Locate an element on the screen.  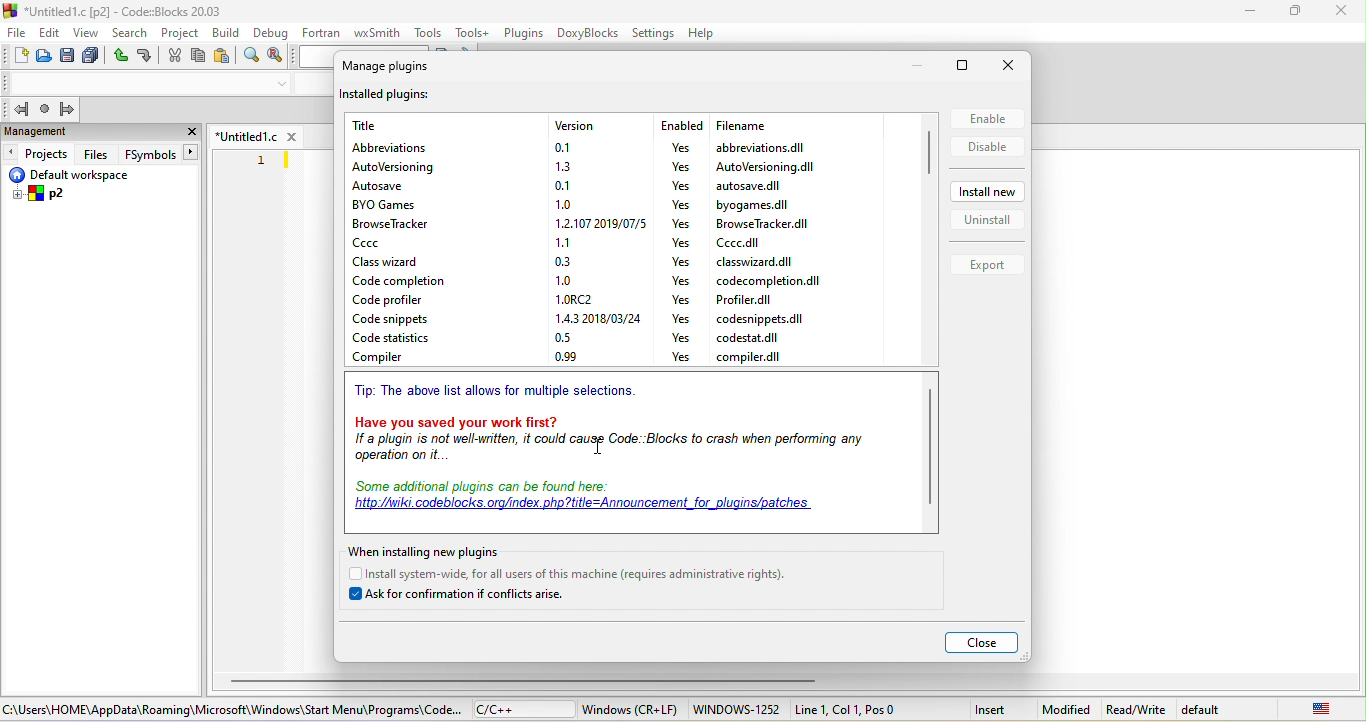
help is located at coordinates (701, 32).